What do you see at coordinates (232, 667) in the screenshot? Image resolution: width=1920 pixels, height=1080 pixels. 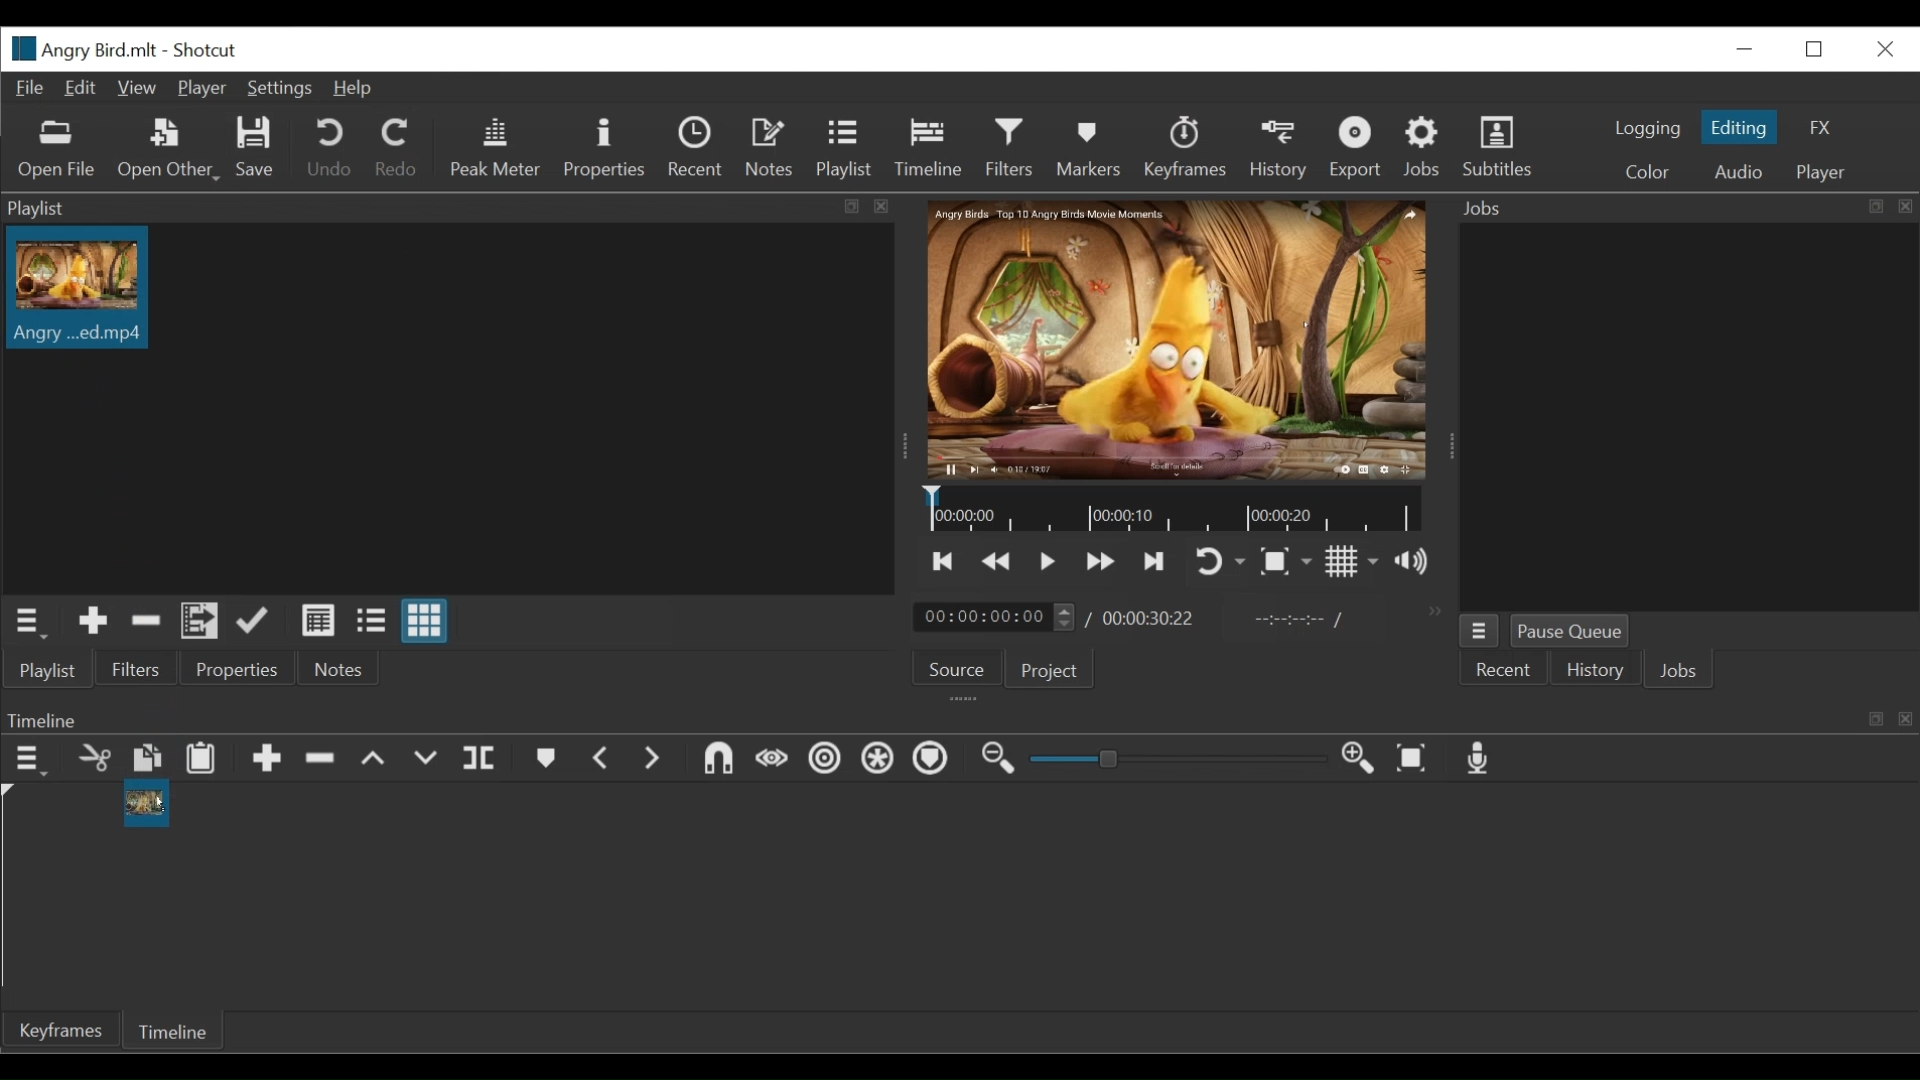 I see `Properties` at bounding box center [232, 667].